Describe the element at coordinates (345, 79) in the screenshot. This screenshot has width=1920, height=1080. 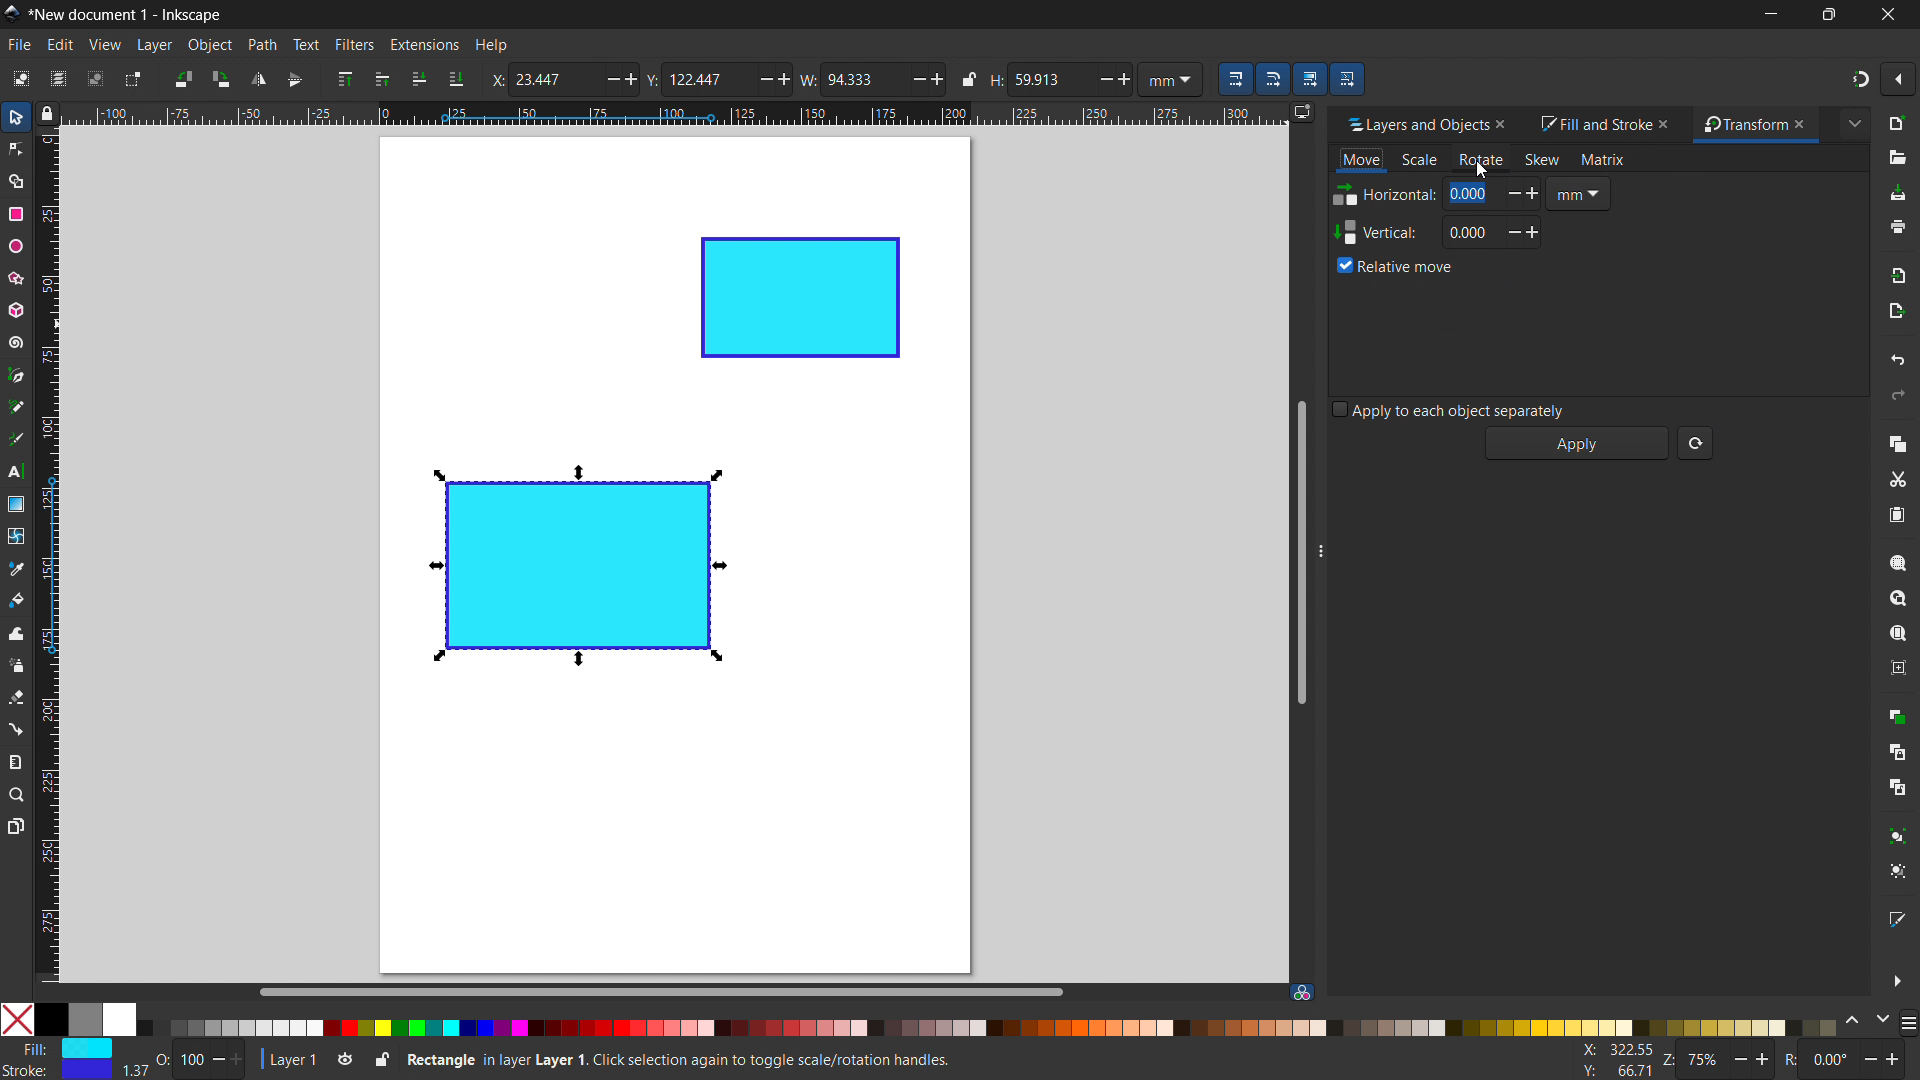
I see `raise to top` at that location.